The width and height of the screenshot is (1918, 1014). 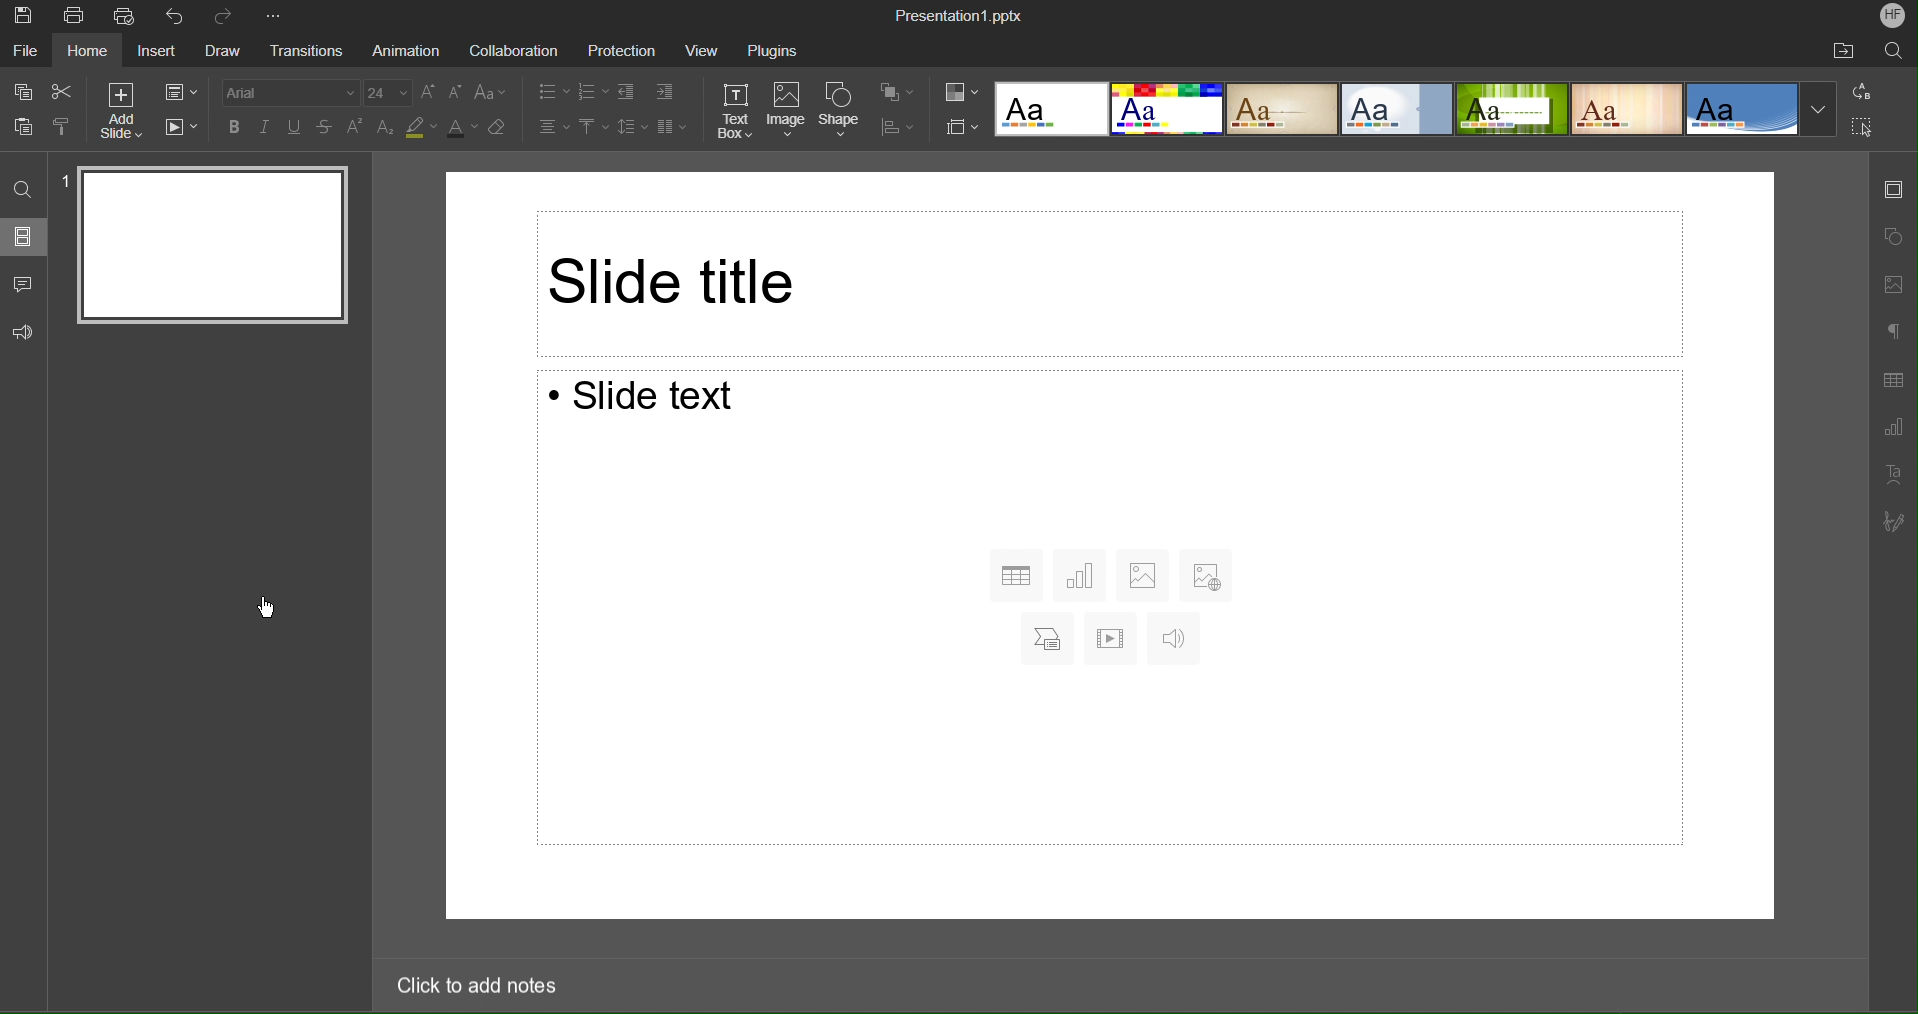 I want to click on Shape, so click(x=839, y=111).